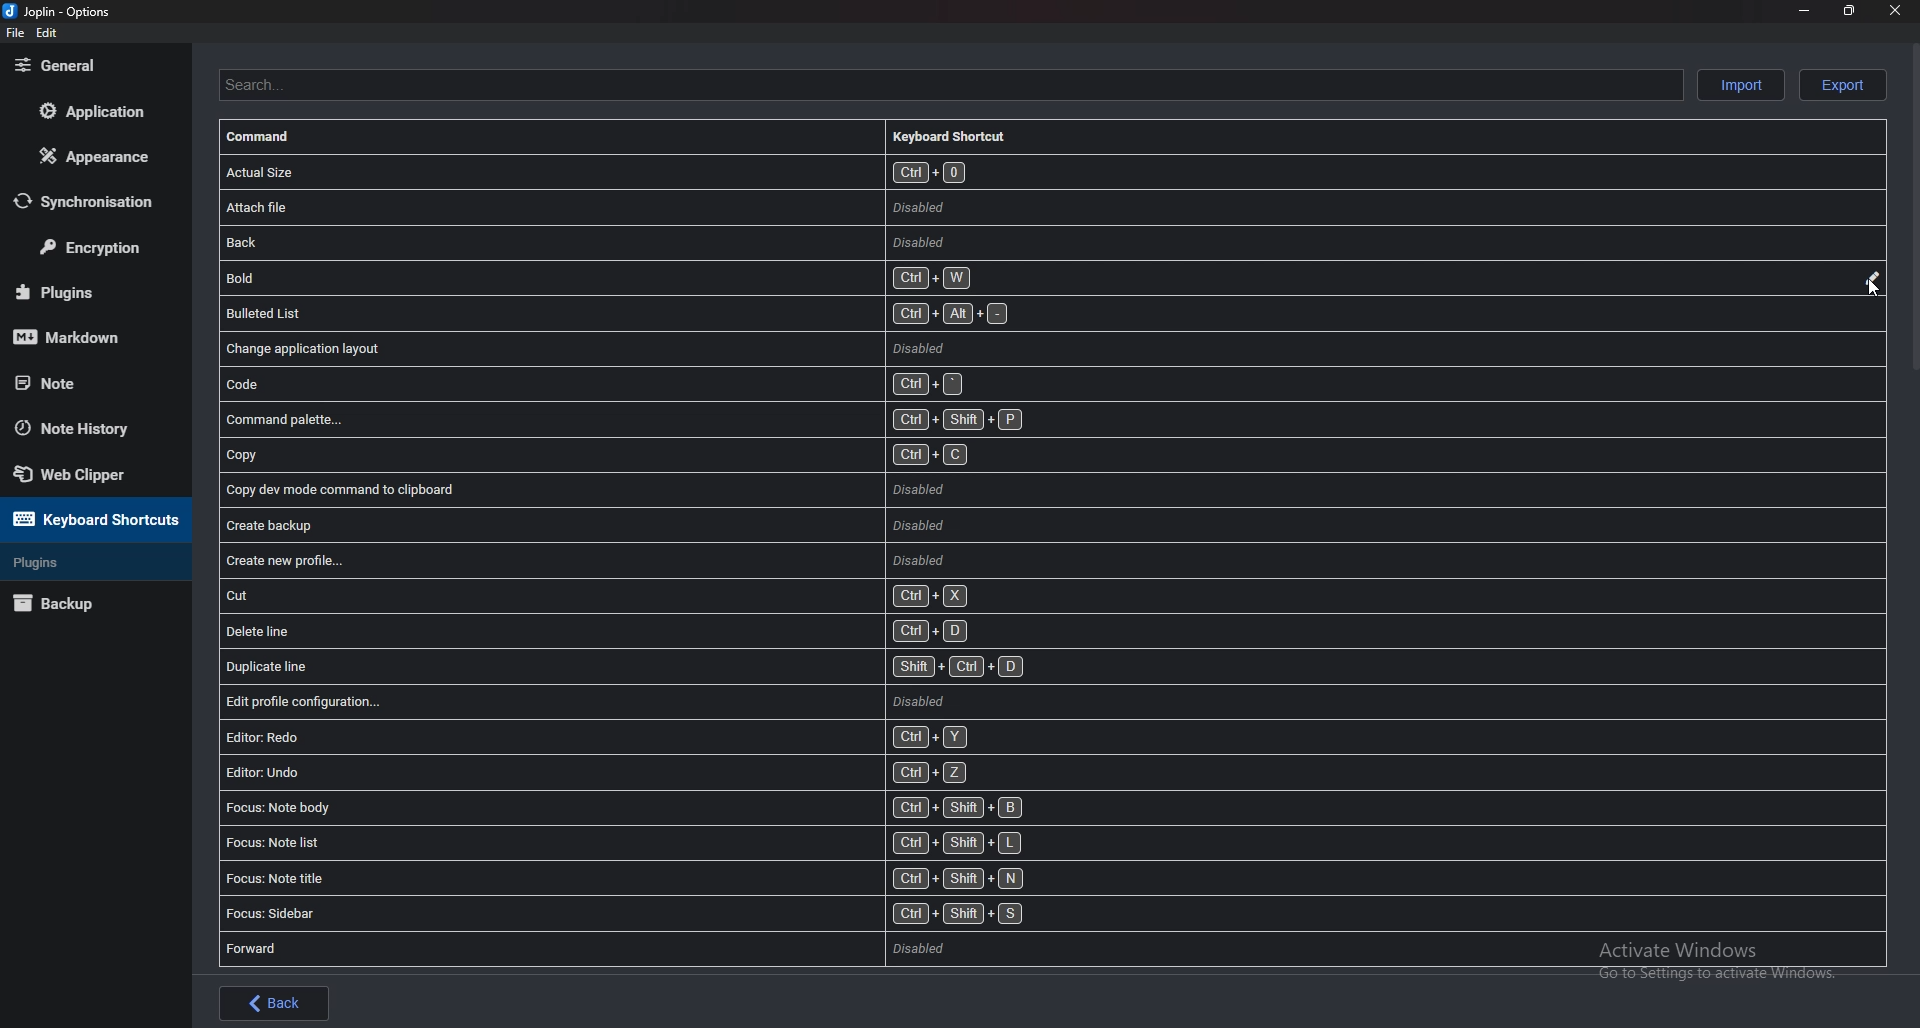 The image size is (1920, 1028). Describe the element at coordinates (670, 701) in the screenshot. I see `Edit profile configuration` at that location.